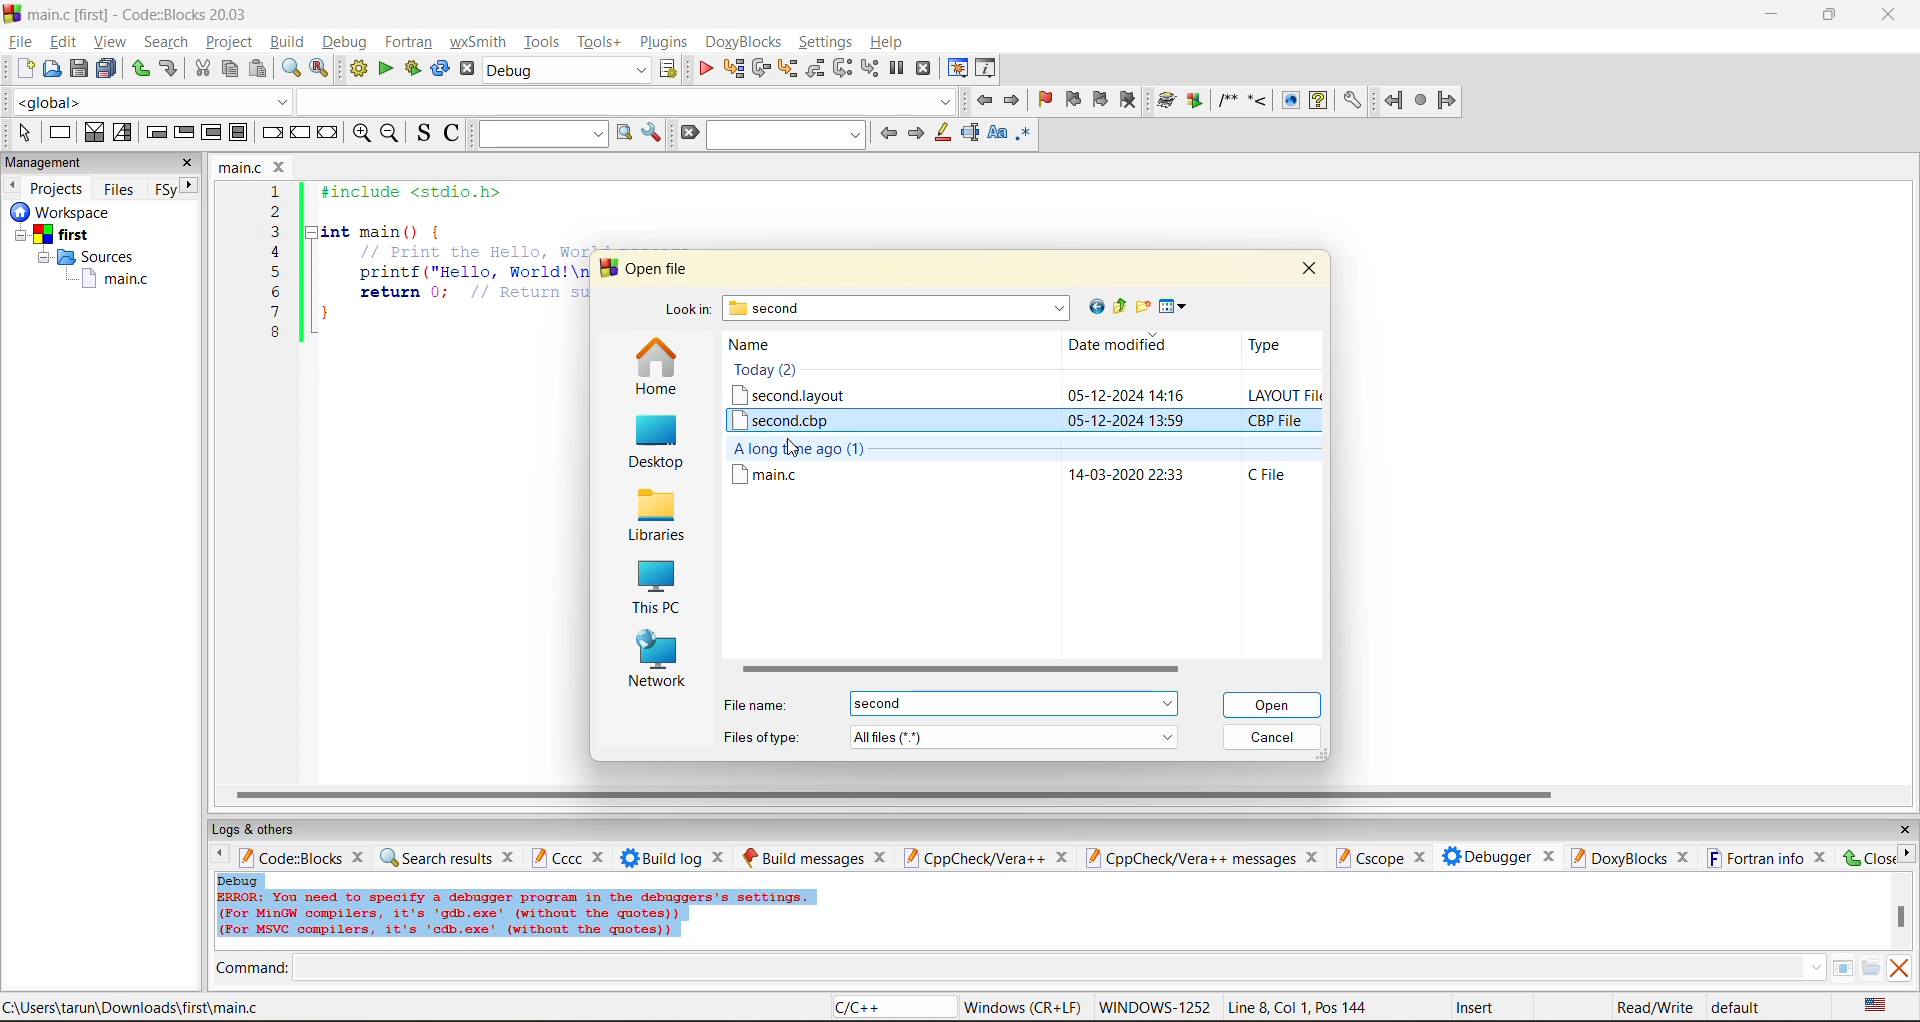 The image size is (1920, 1022). What do you see at coordinates (1756, 858) in the screenshot?
I see `fortran info` at bounding box center [1756, 858].